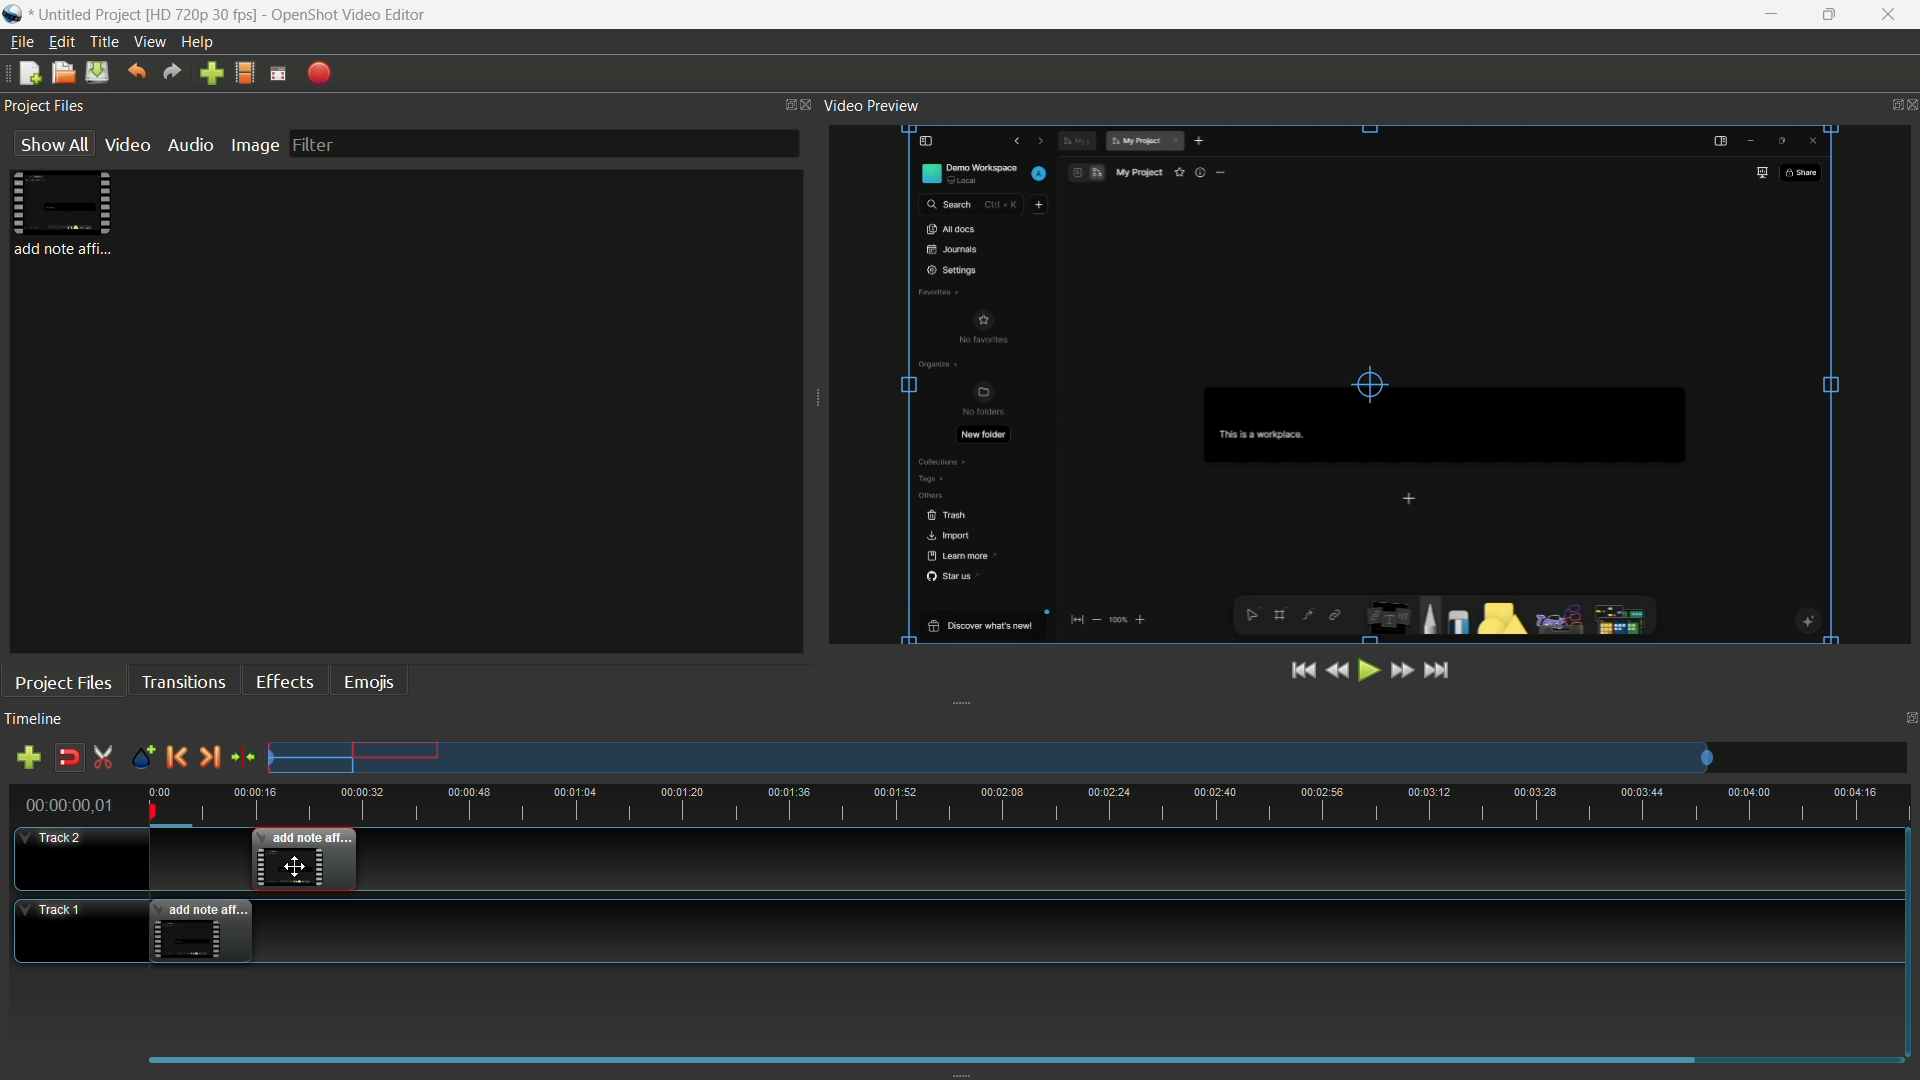  I want to click on timeline, so click(34, 718).